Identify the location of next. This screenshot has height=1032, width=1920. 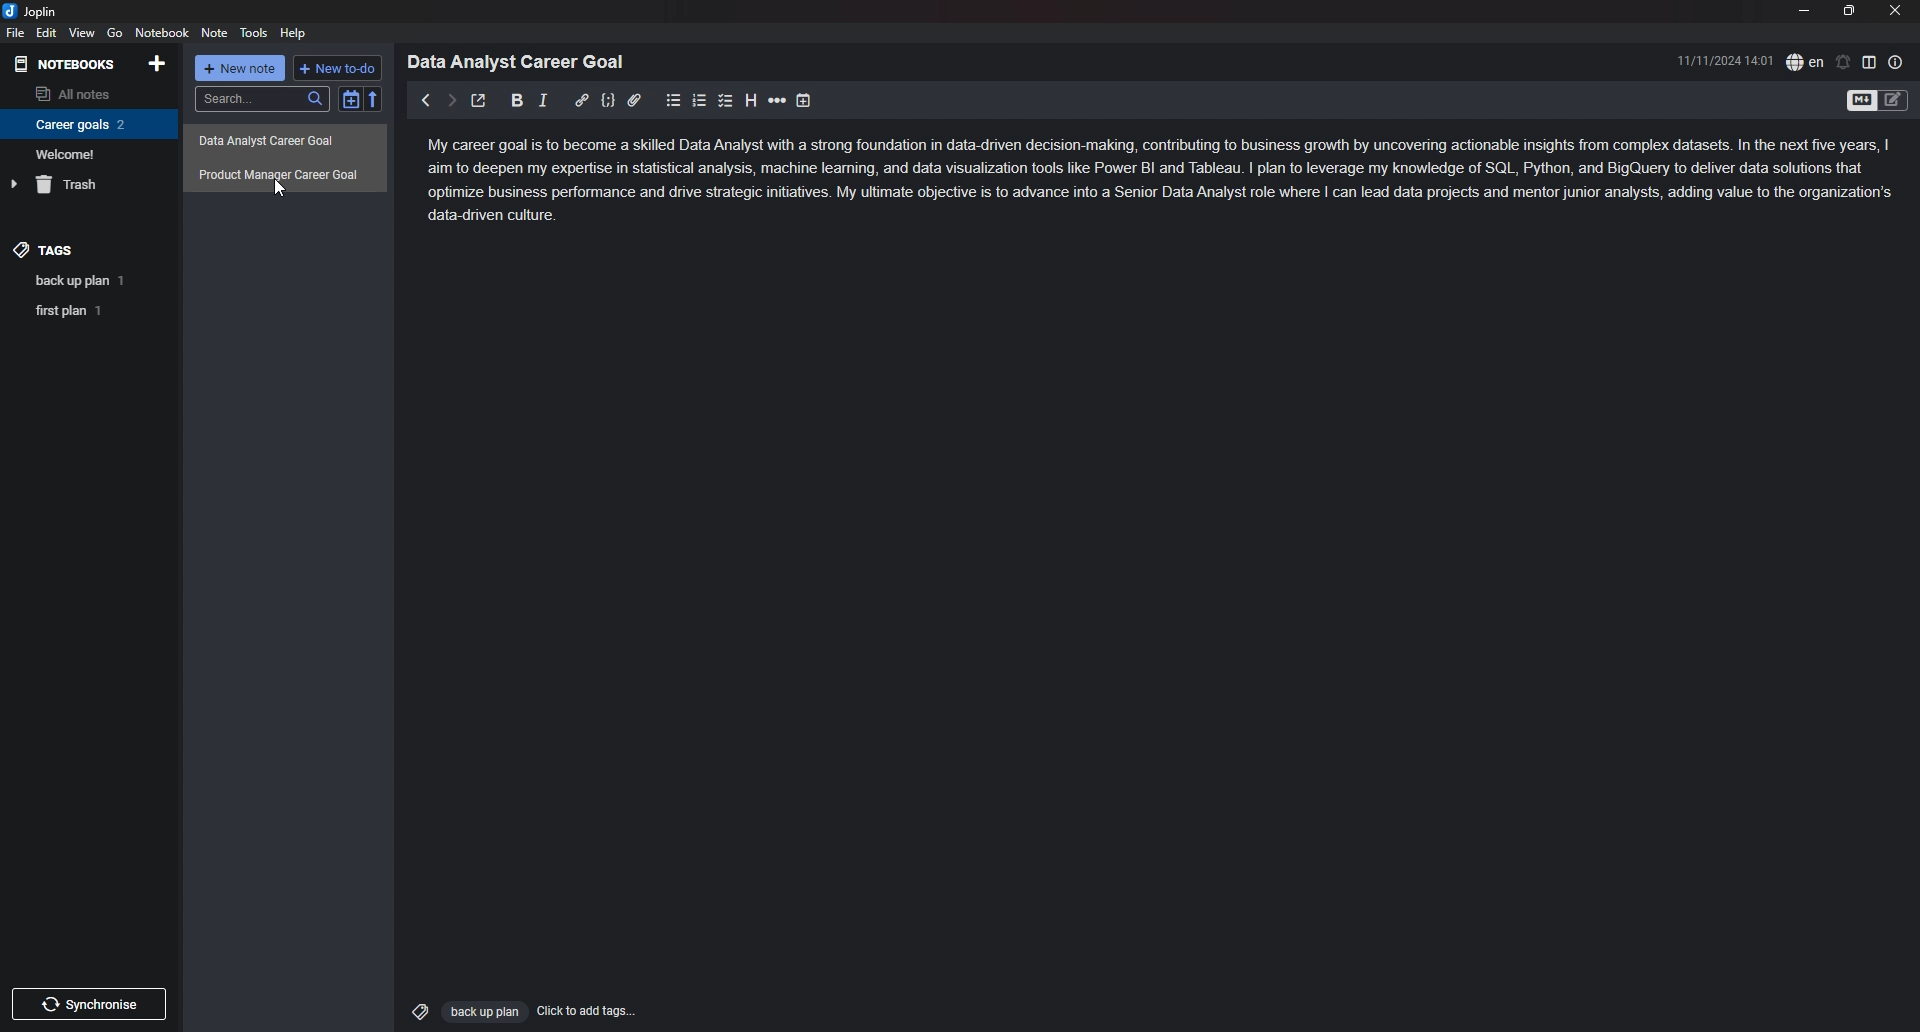
(451, 101).